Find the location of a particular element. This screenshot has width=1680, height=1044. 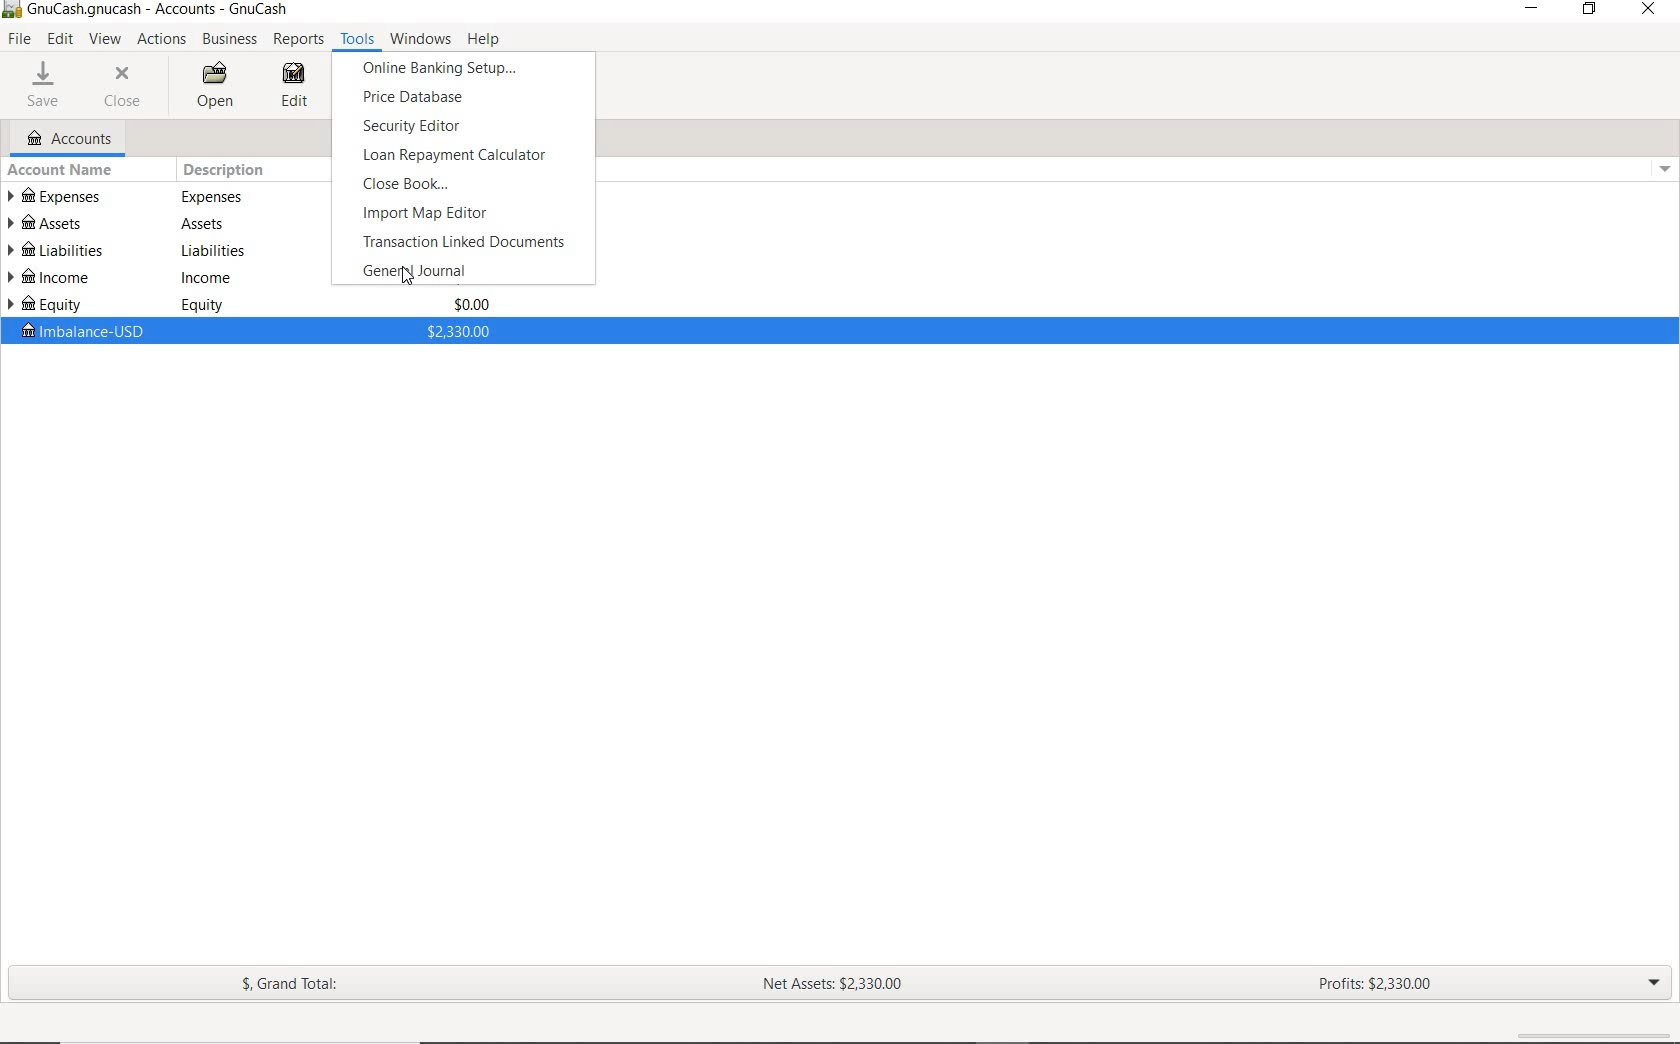

SECURITY EDITOR is located at coordinates (464, 127).